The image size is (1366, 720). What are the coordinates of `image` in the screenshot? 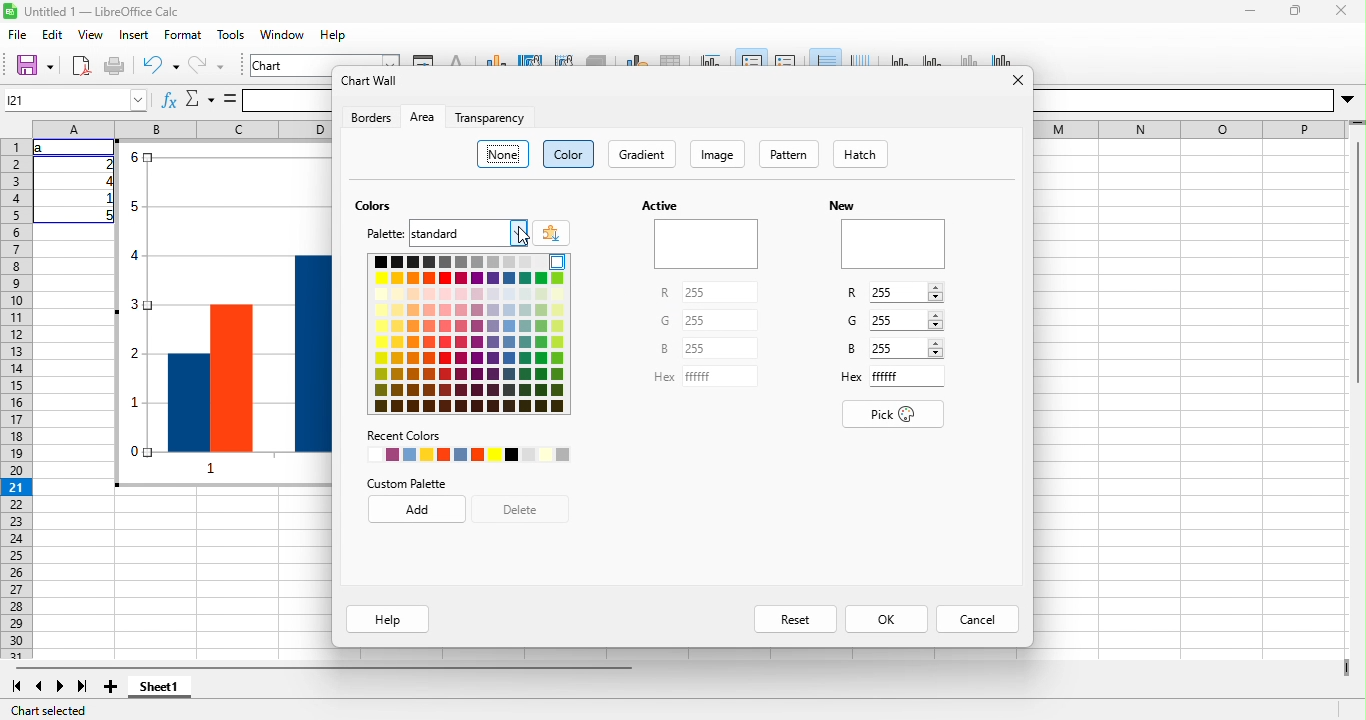 It's located at (717, 154).